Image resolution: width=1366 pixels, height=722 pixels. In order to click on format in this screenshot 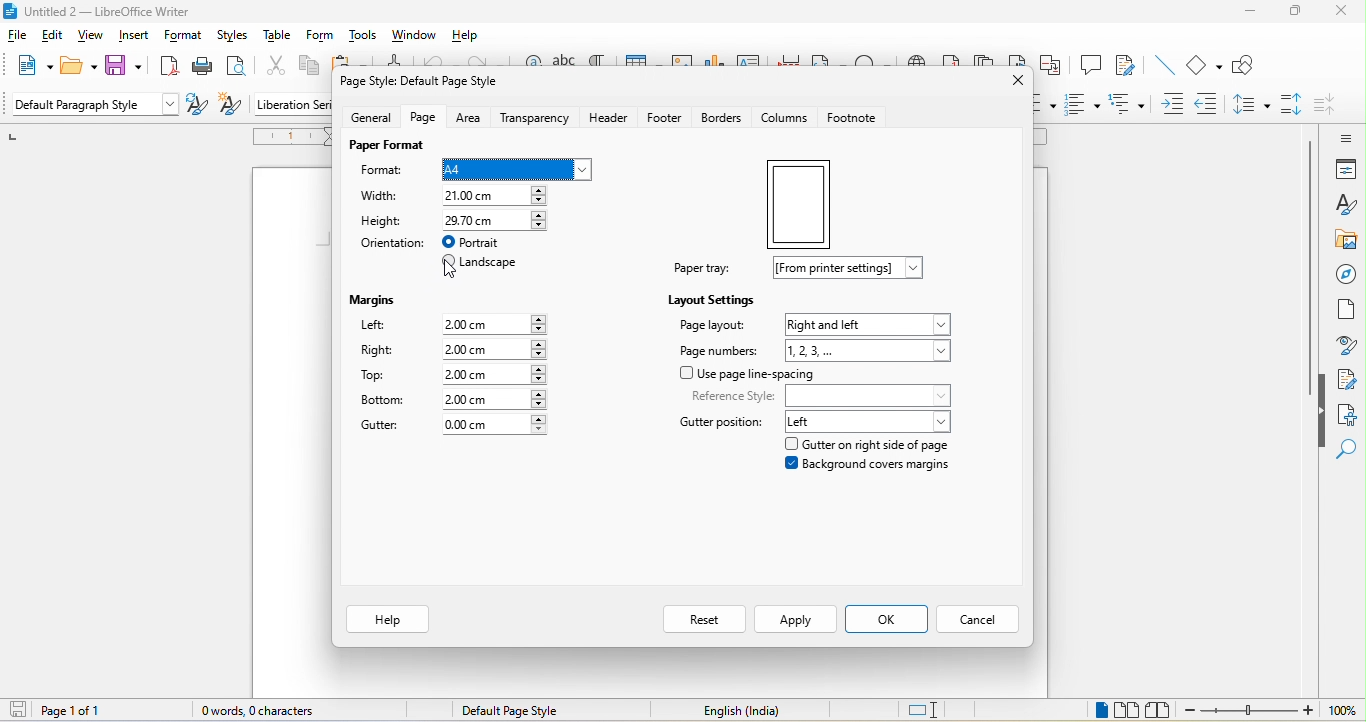, I will do `click(383, 171)`.